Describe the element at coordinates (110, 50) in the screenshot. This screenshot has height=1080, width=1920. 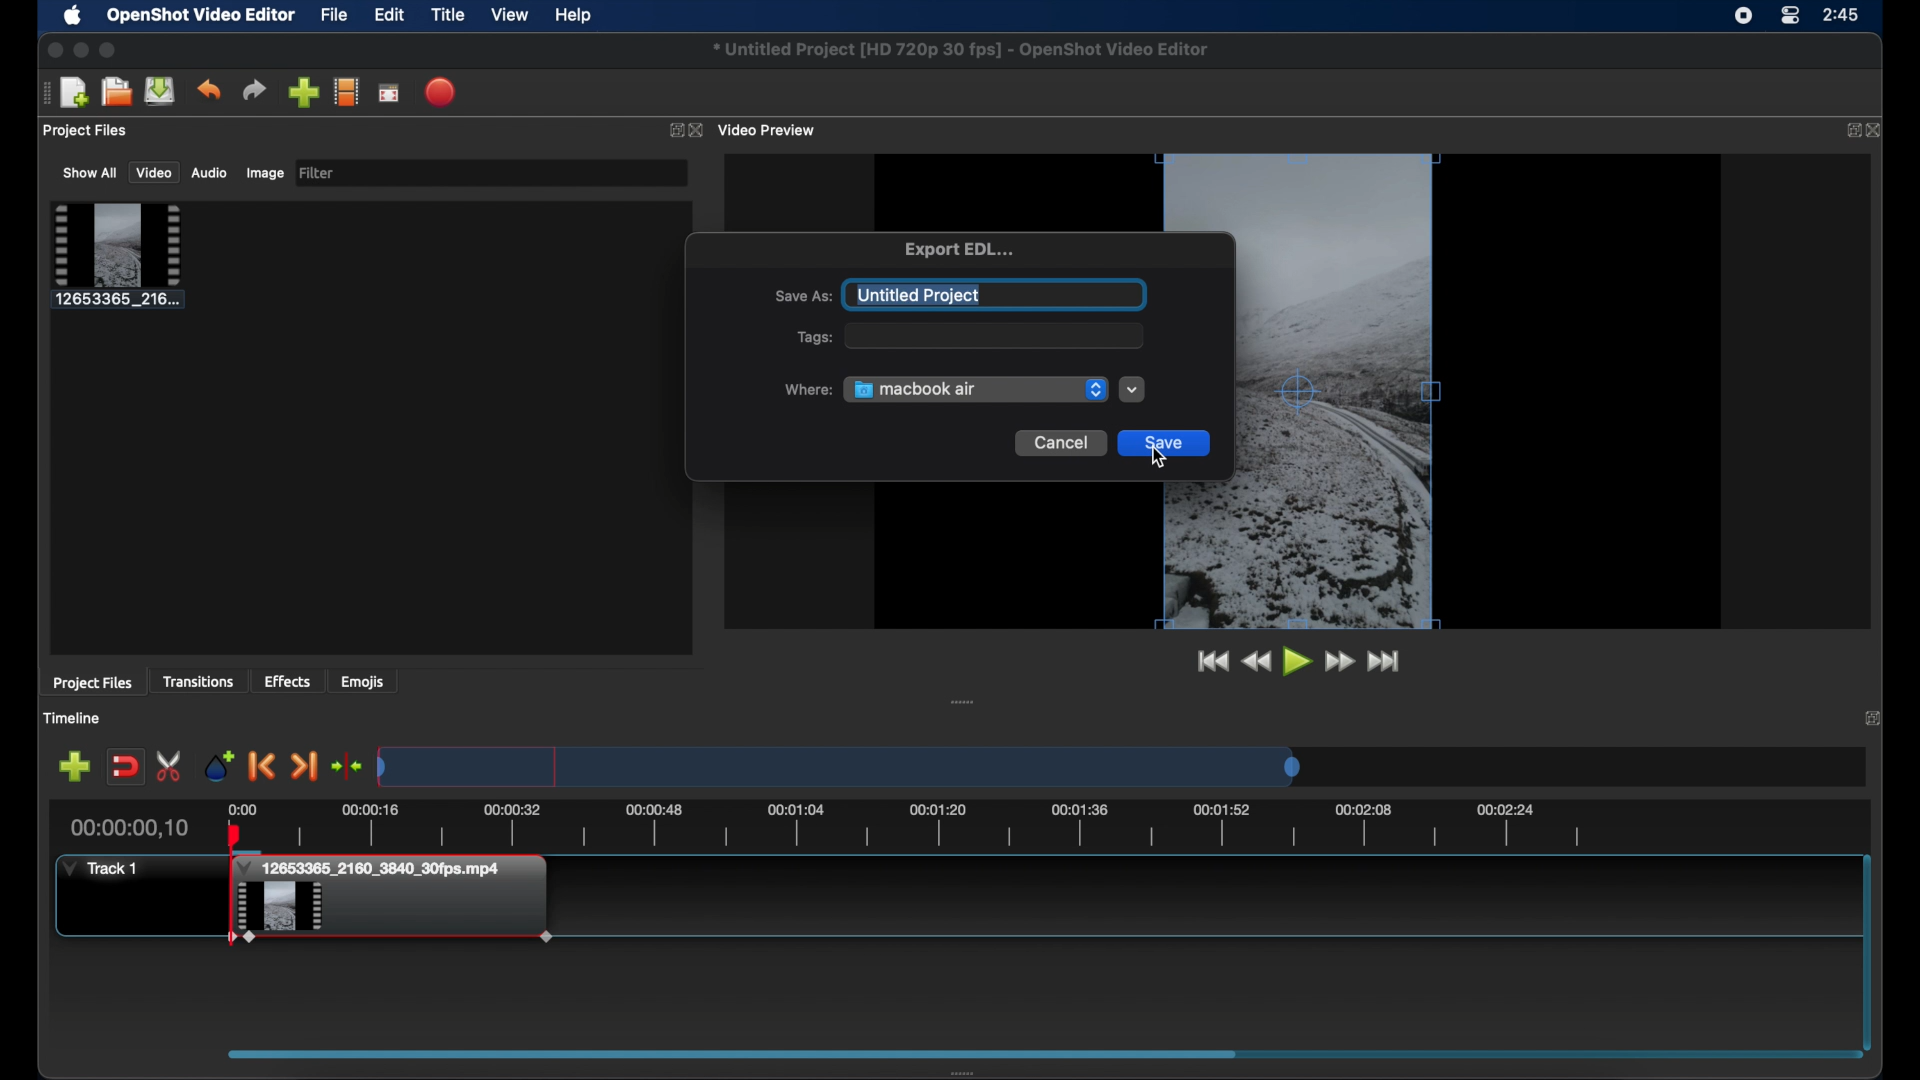
I see `maximize` at that location.